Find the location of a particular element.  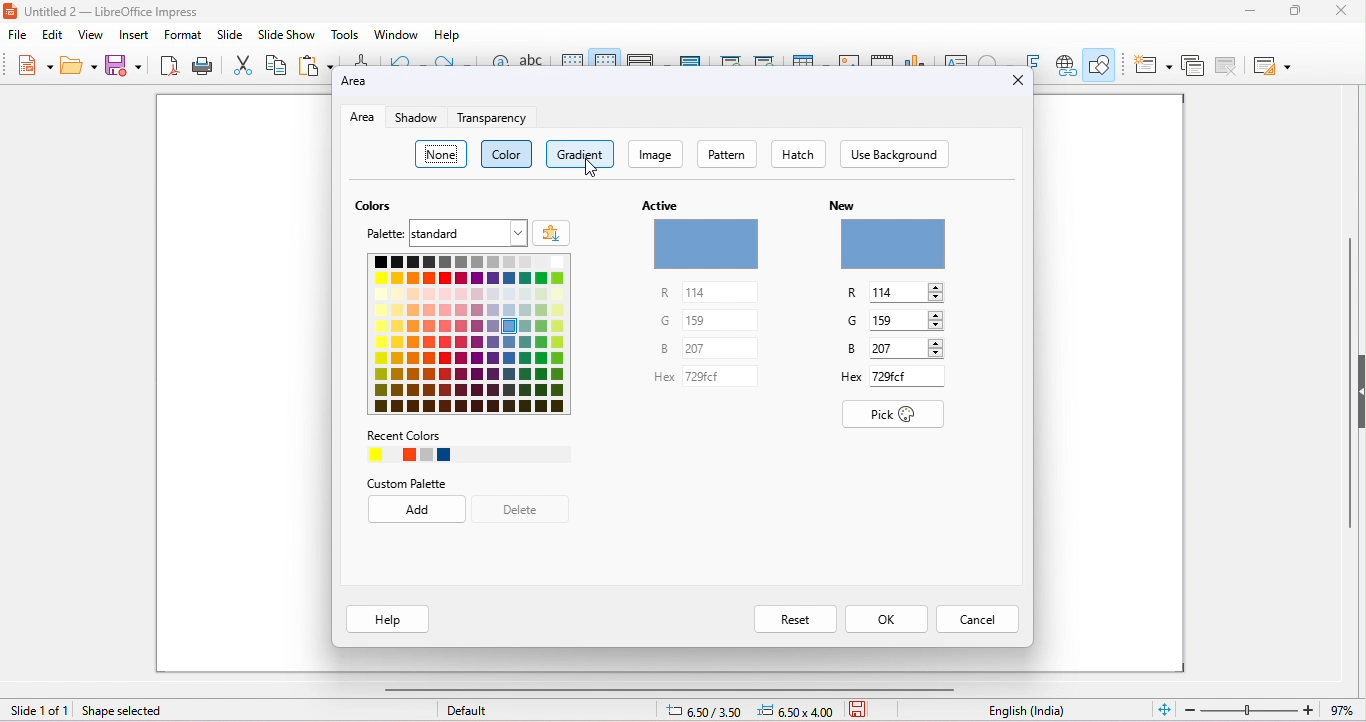

Expand/Collapse sidebar is located at coordinates (1361, 391).